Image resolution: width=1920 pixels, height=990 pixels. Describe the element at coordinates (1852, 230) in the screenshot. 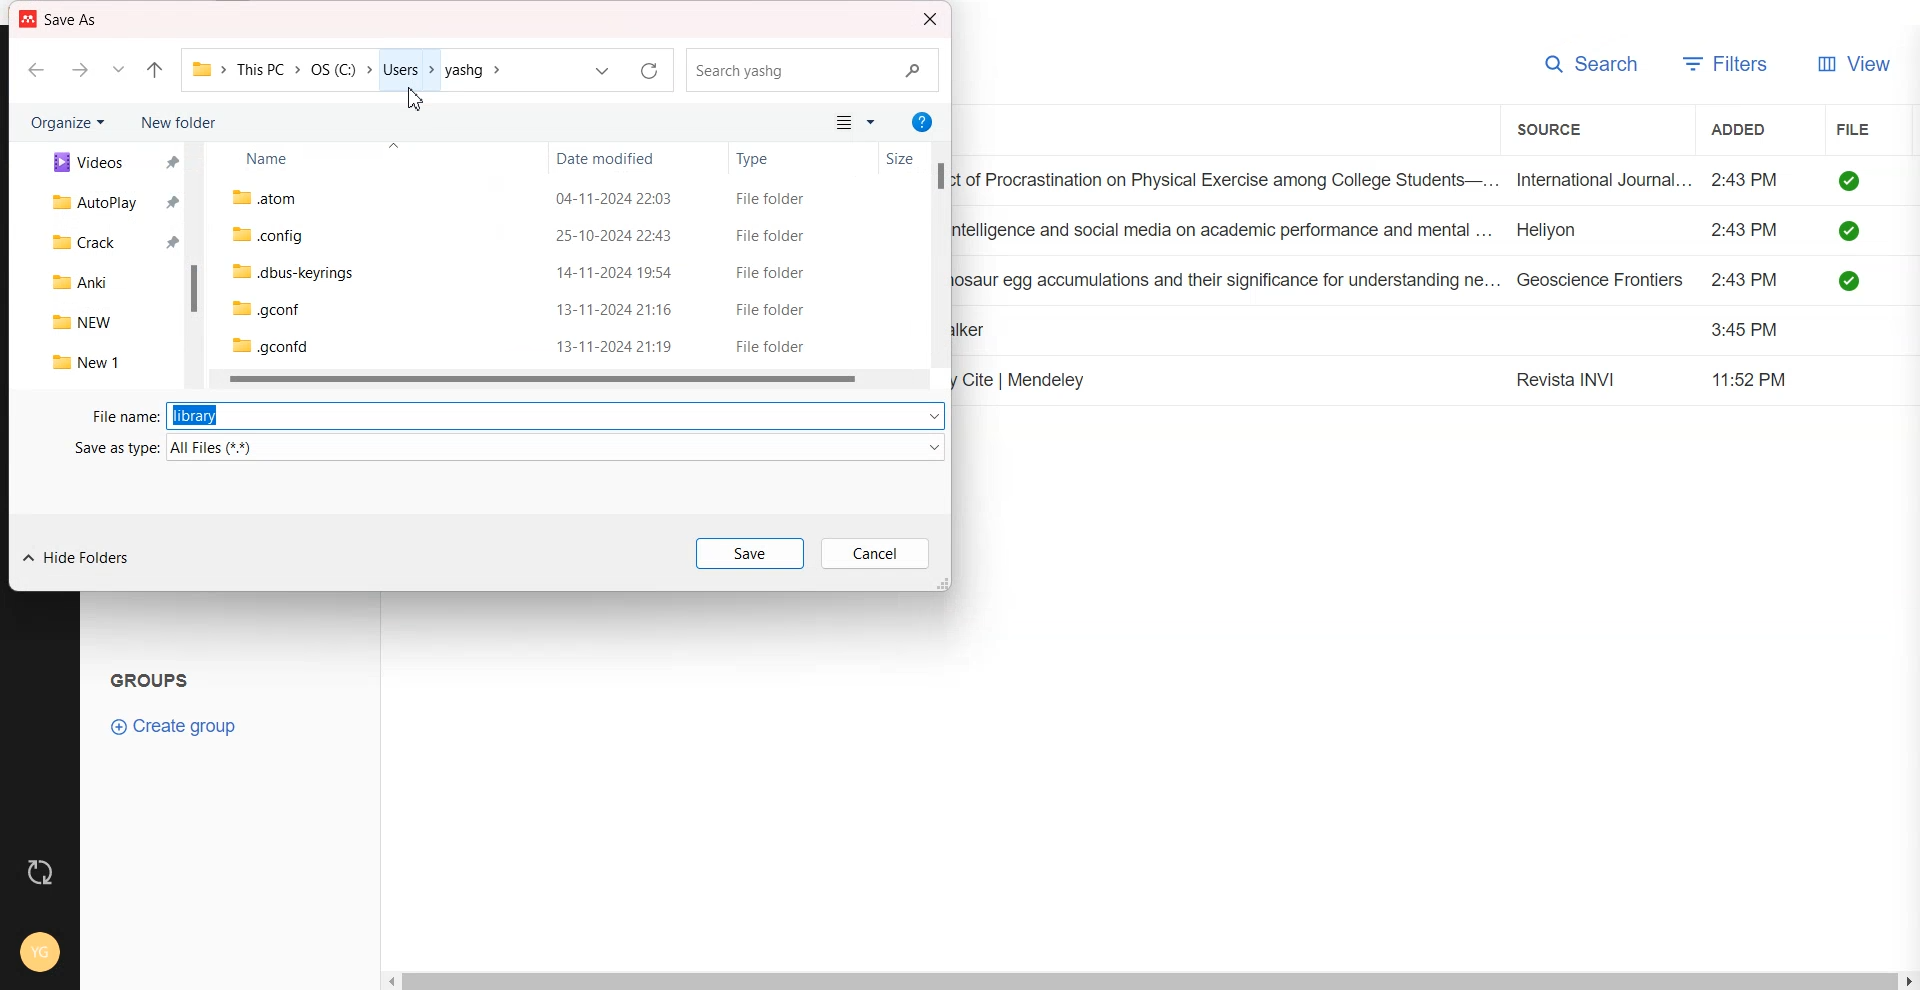

I see `saved` at that location.